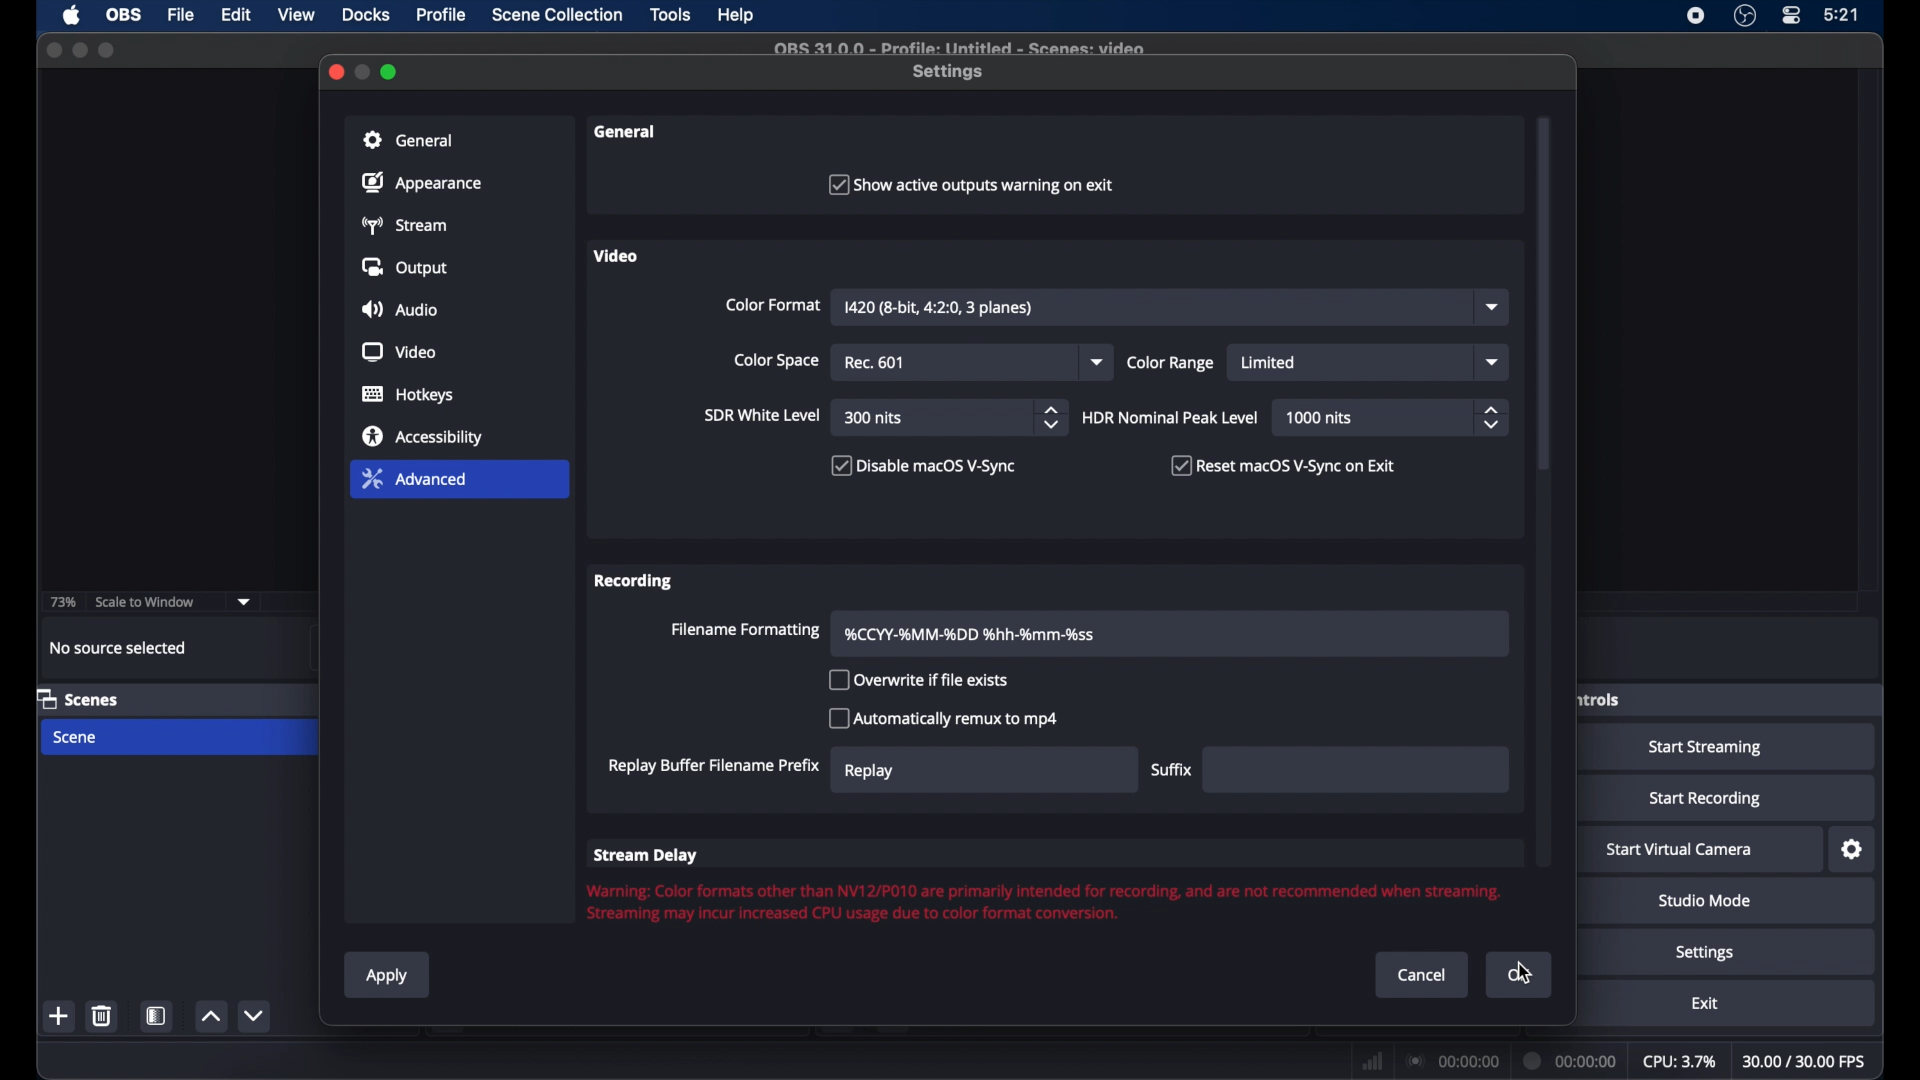  What do you see at coordinates (617, 255) in the screenshot?
I see `video` at bounding box center [617, 255].